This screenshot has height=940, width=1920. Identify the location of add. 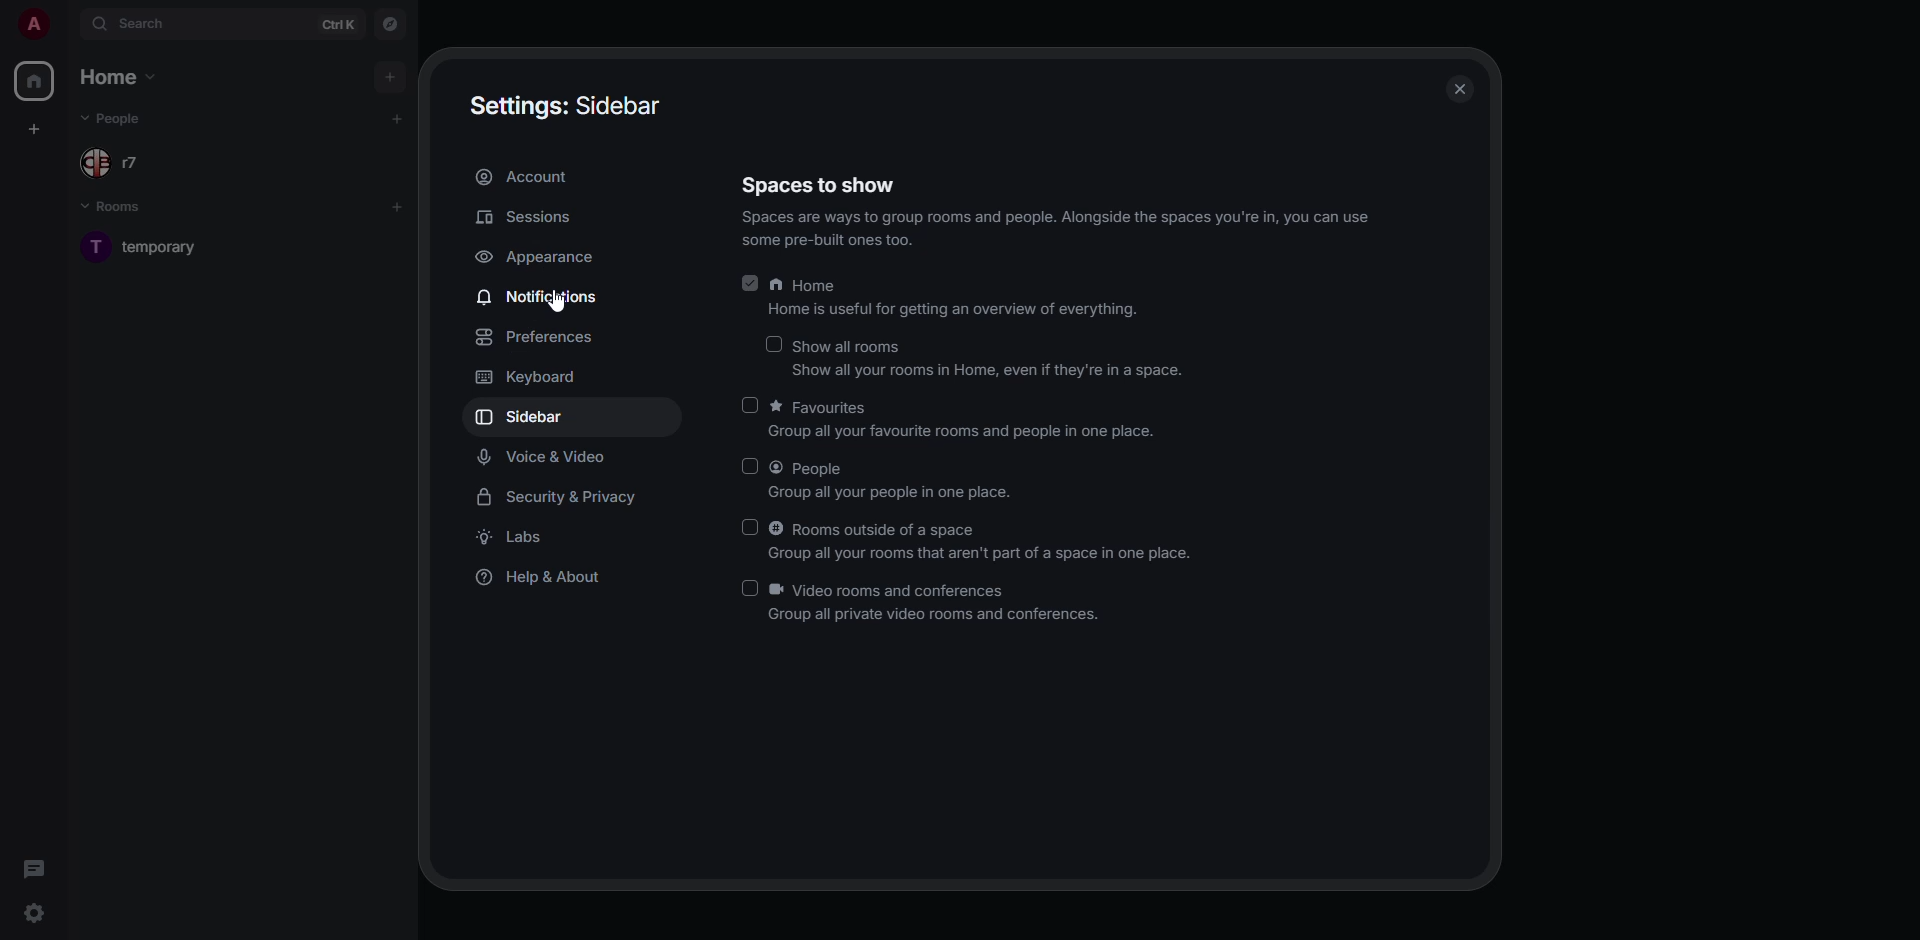
(392, 73).